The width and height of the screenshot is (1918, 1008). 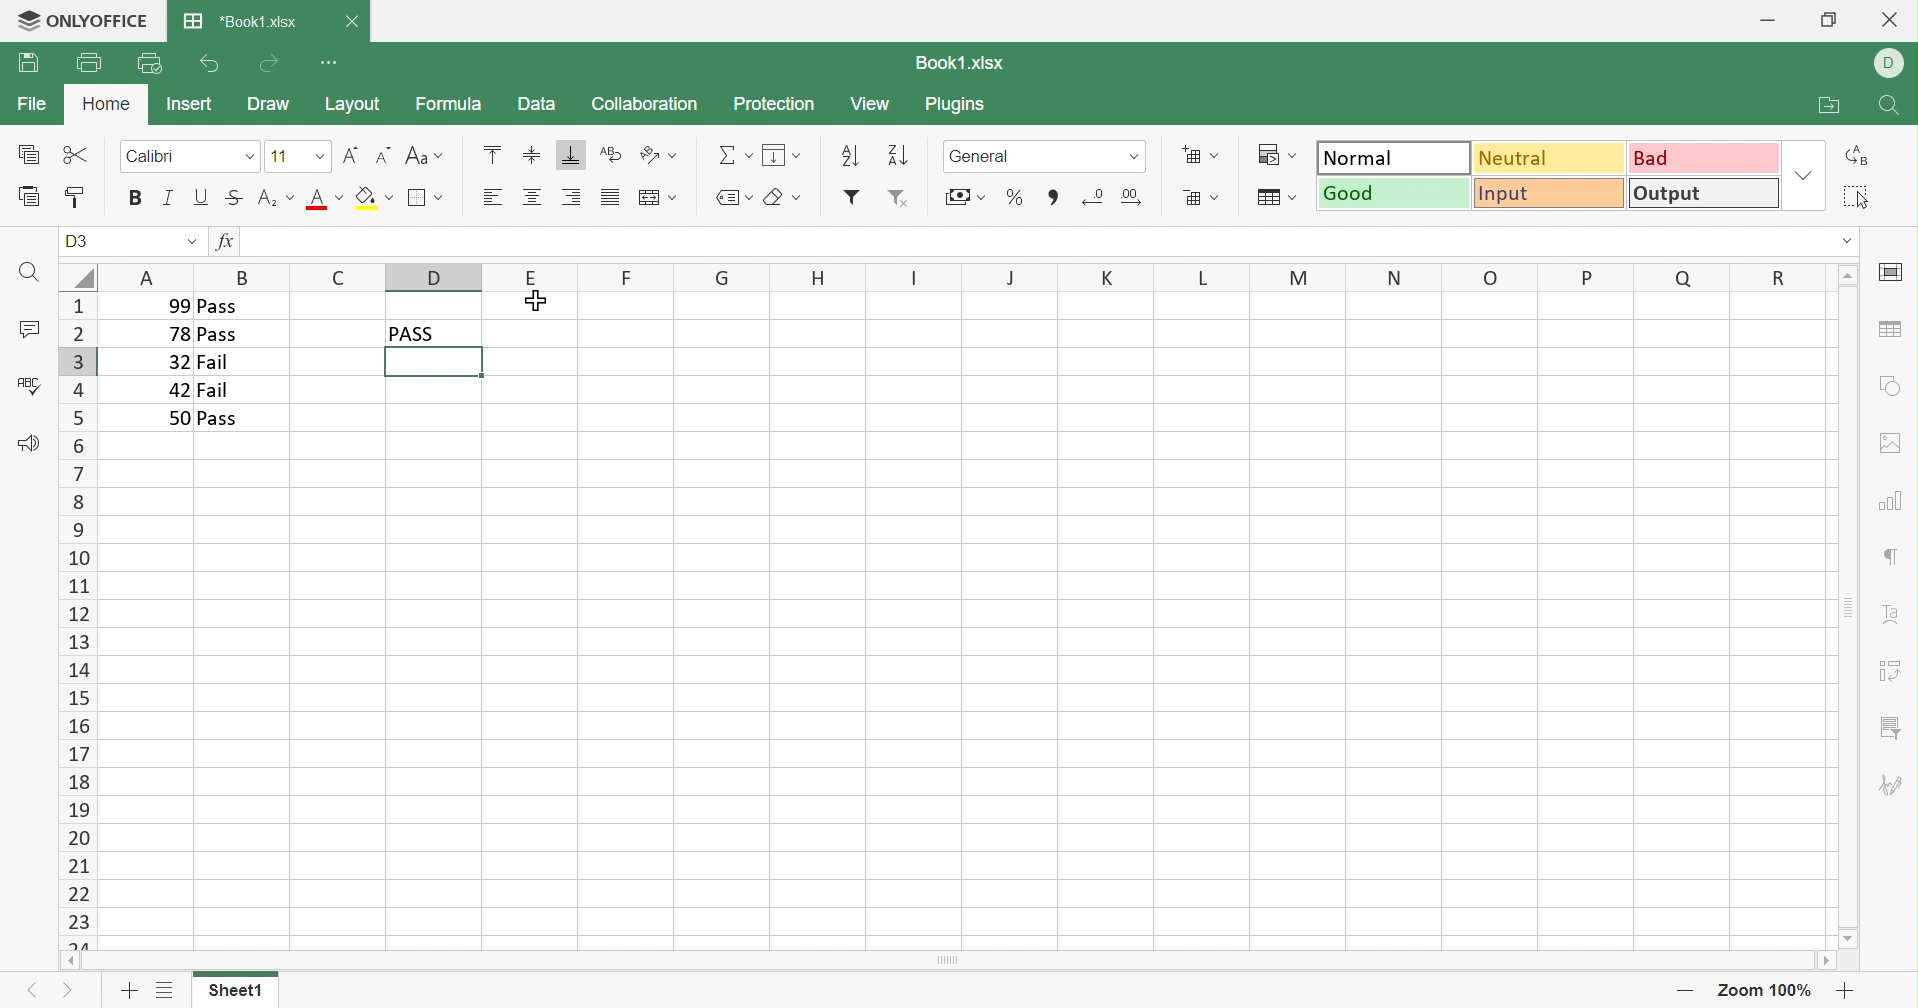 I want to click on Restore down, so click(x=1828, y=19).